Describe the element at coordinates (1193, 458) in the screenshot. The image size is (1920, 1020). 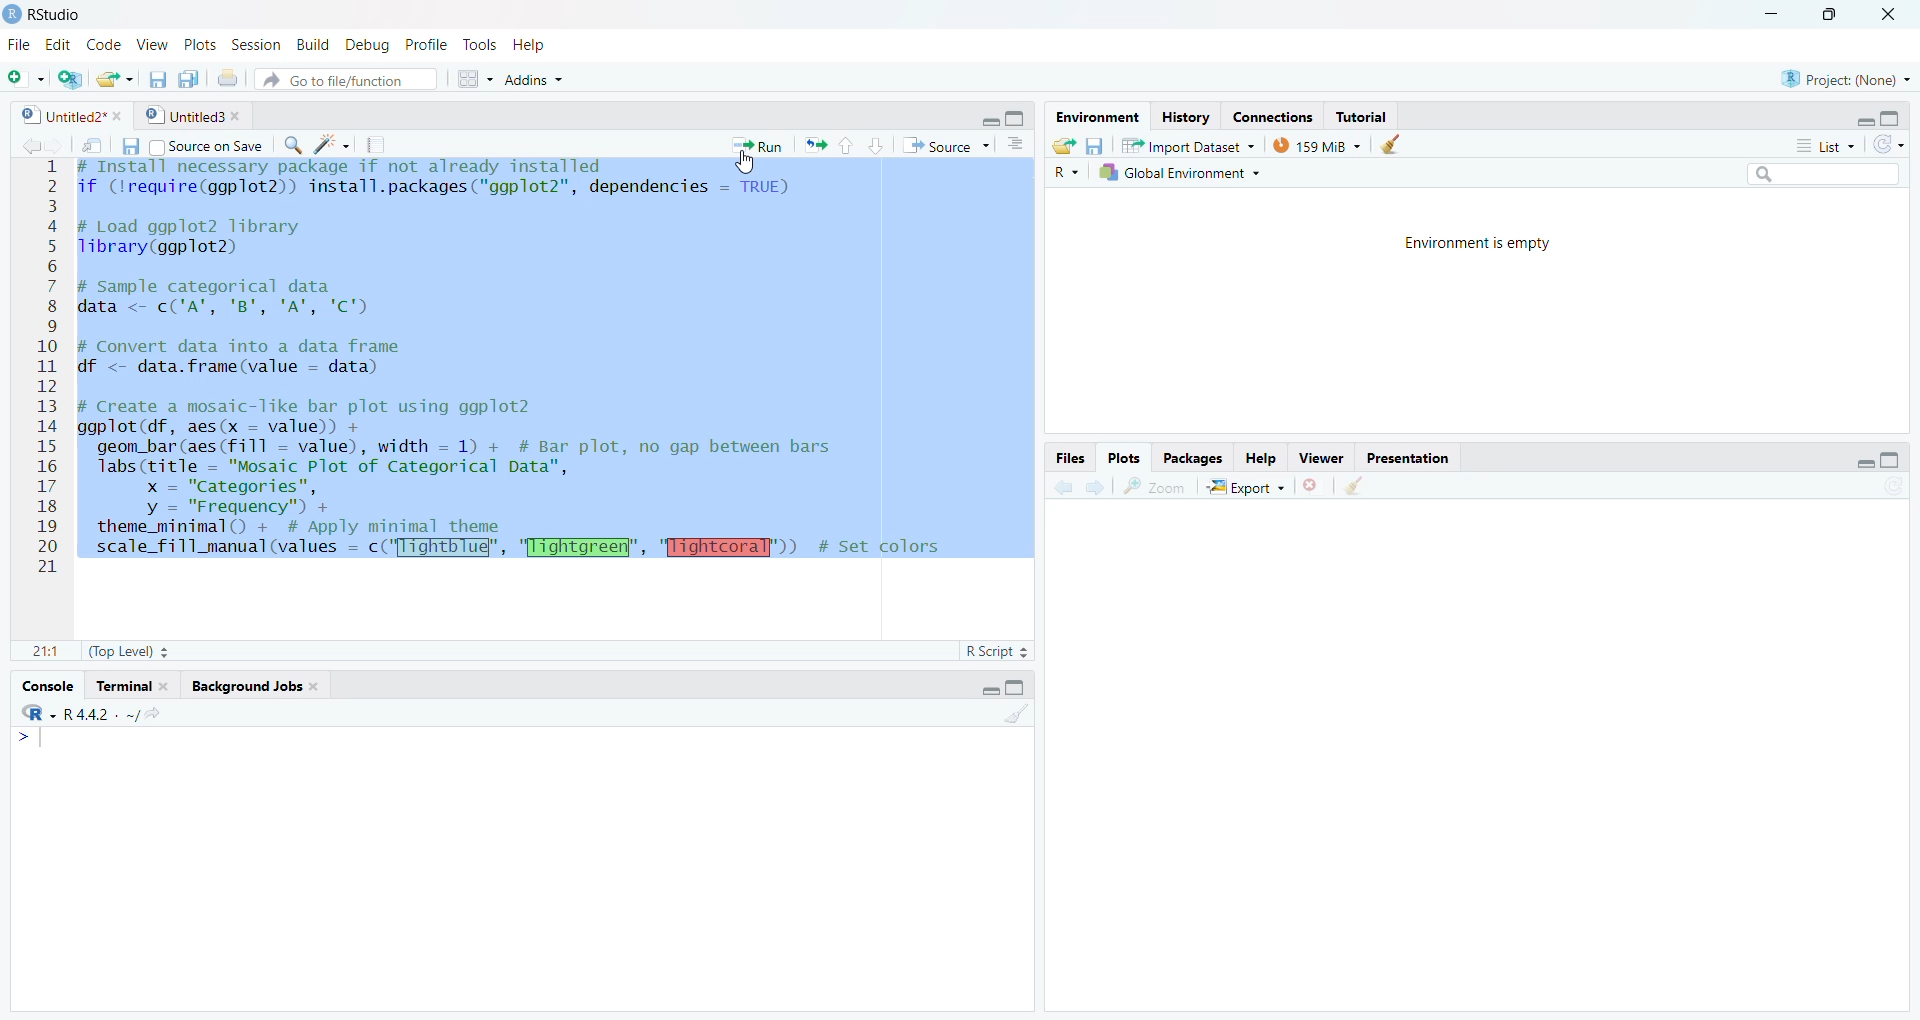
I see `Packages` at that location.